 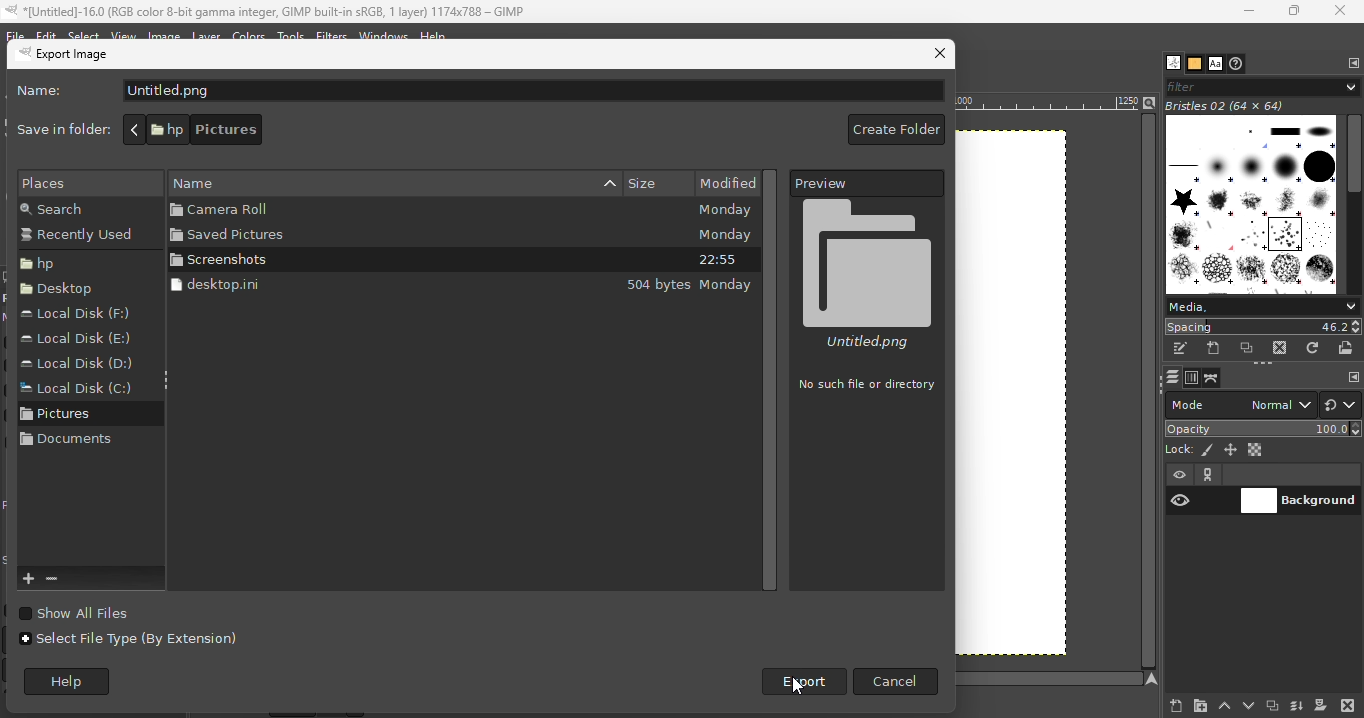 I want to click on Image, so click(x=170, y=33).